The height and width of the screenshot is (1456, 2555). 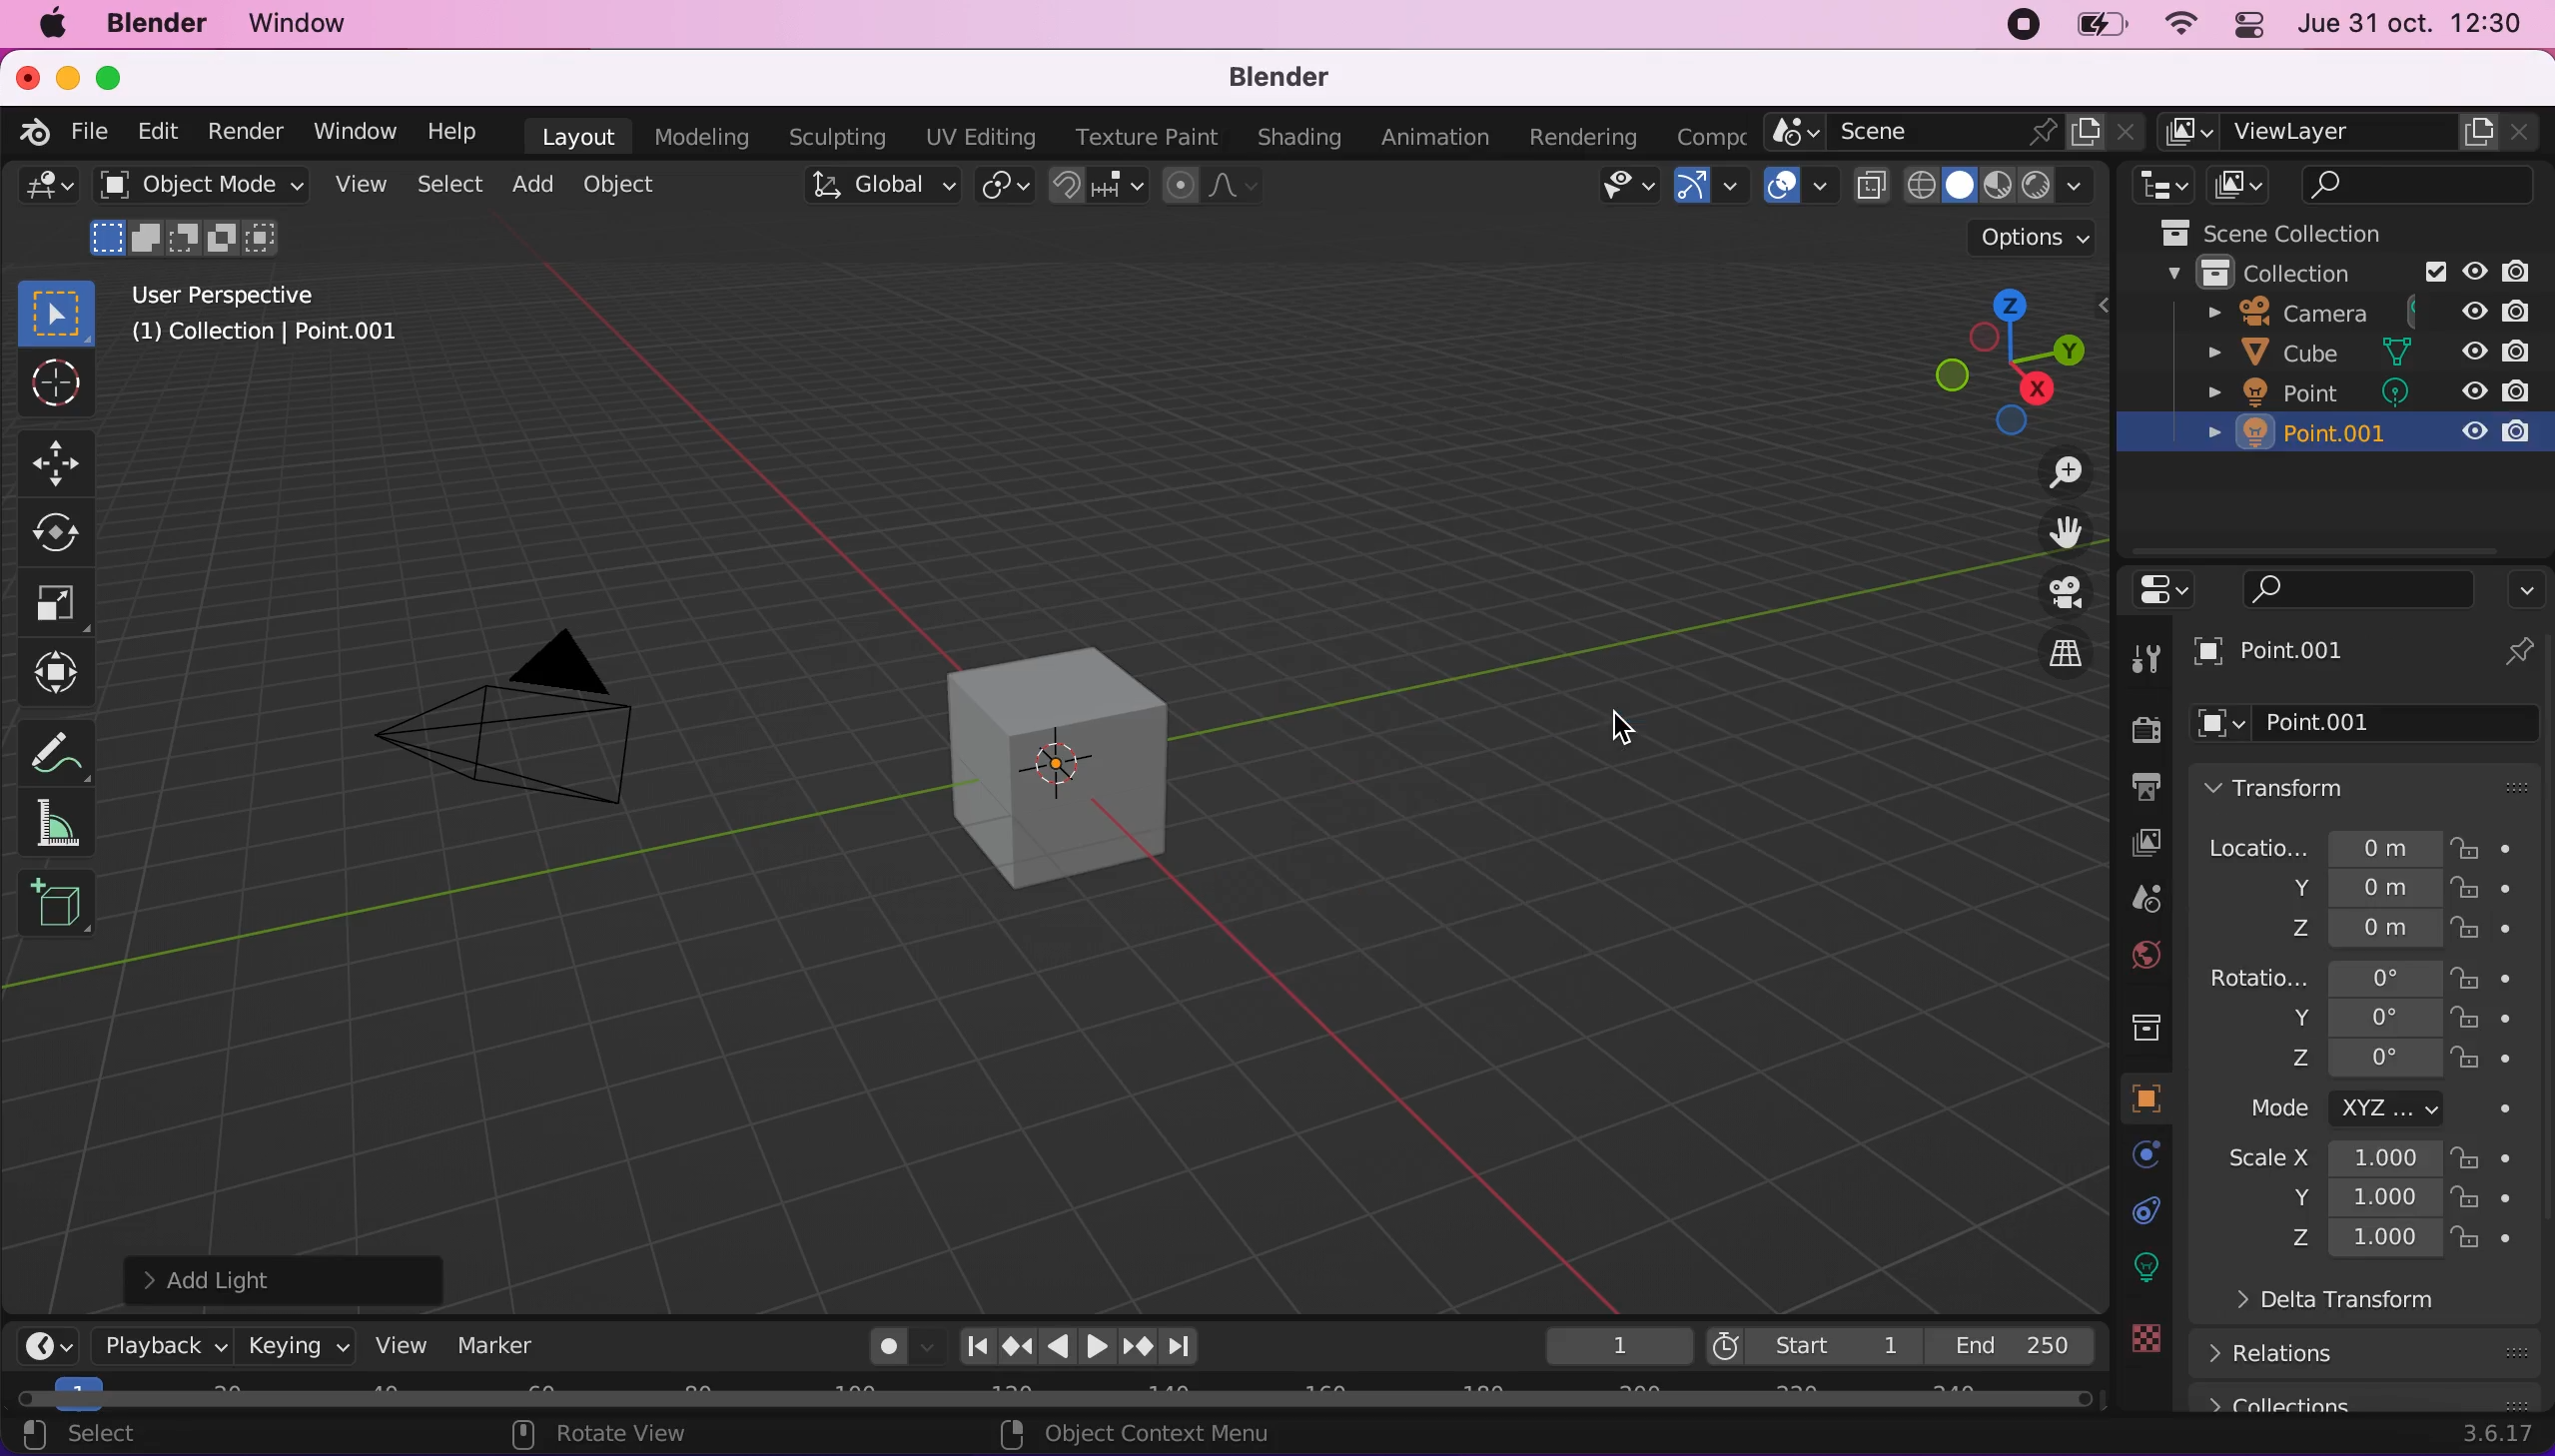 What do you see at coordinates (2138, 900) in the screenshot?
I see `scene` at bounding box center [2138, 900].